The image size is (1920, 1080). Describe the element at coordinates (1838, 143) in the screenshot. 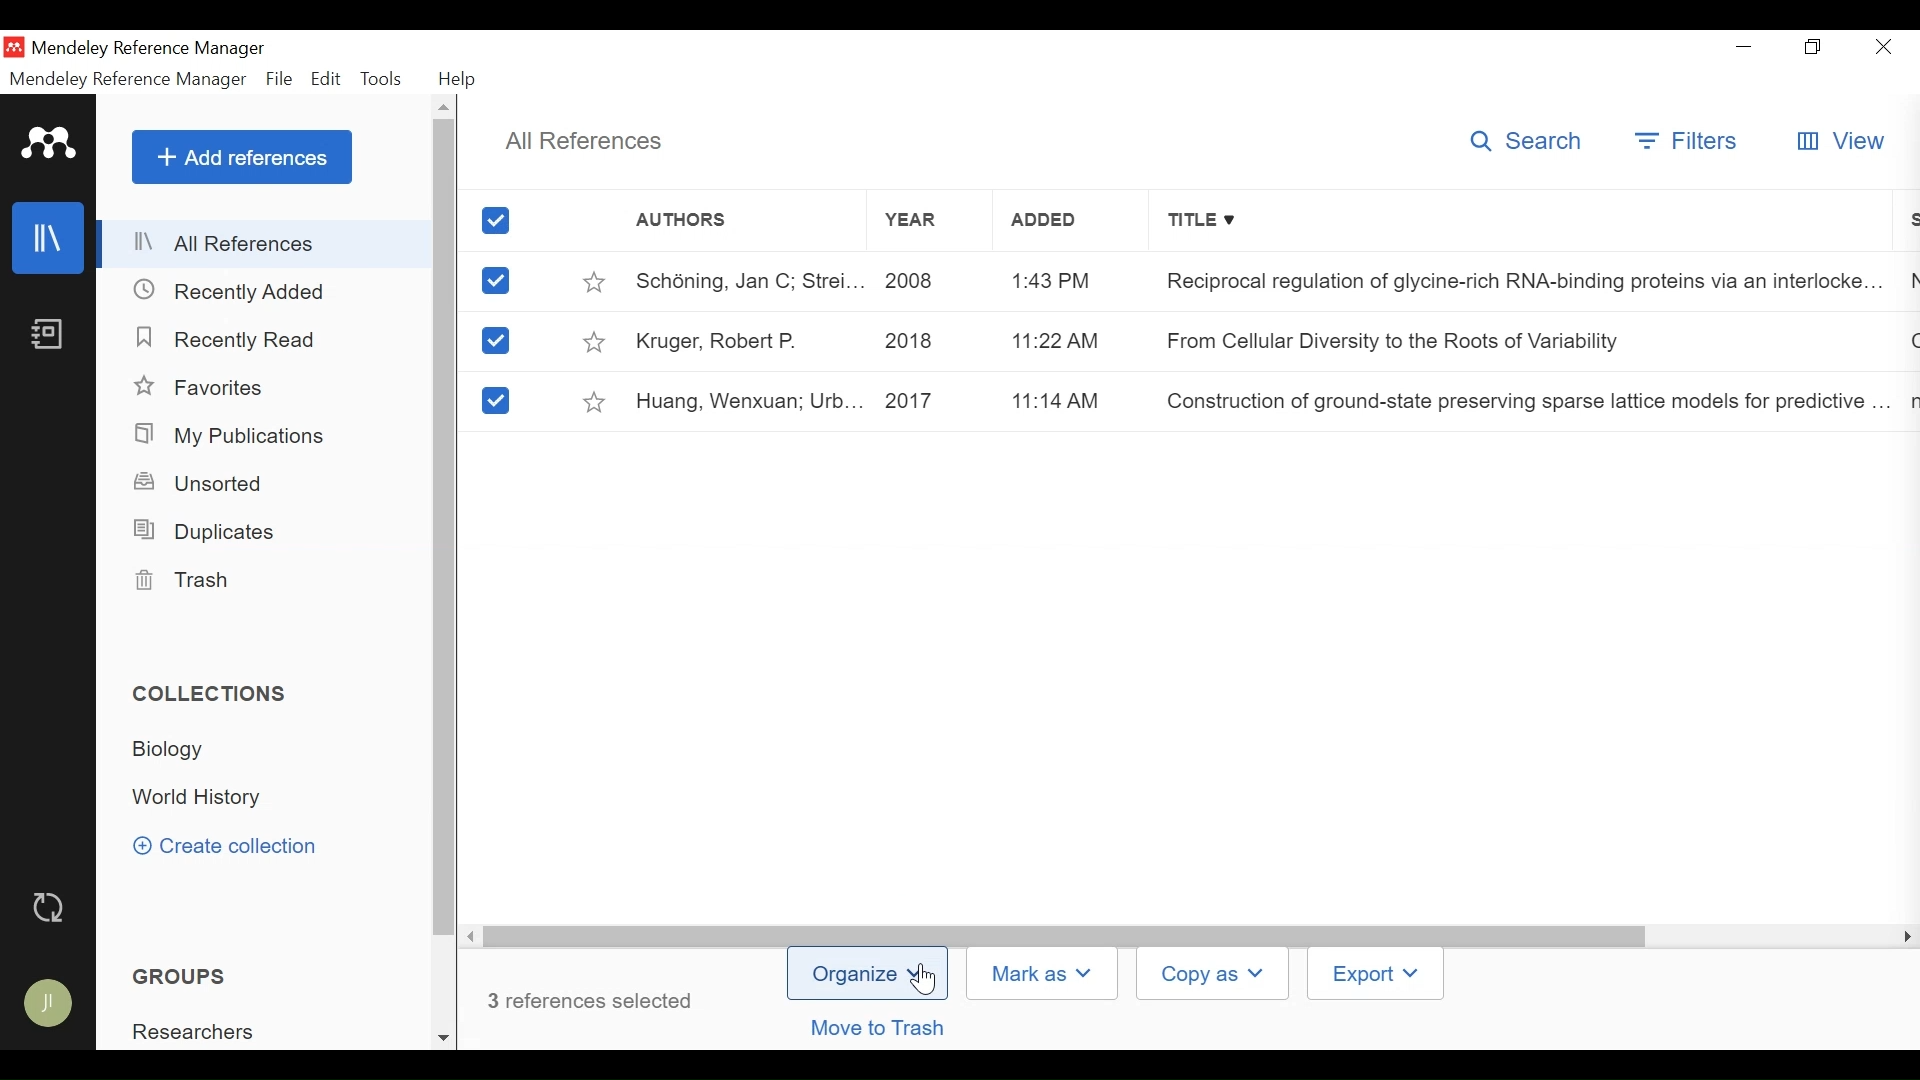

I see `View` at that location.